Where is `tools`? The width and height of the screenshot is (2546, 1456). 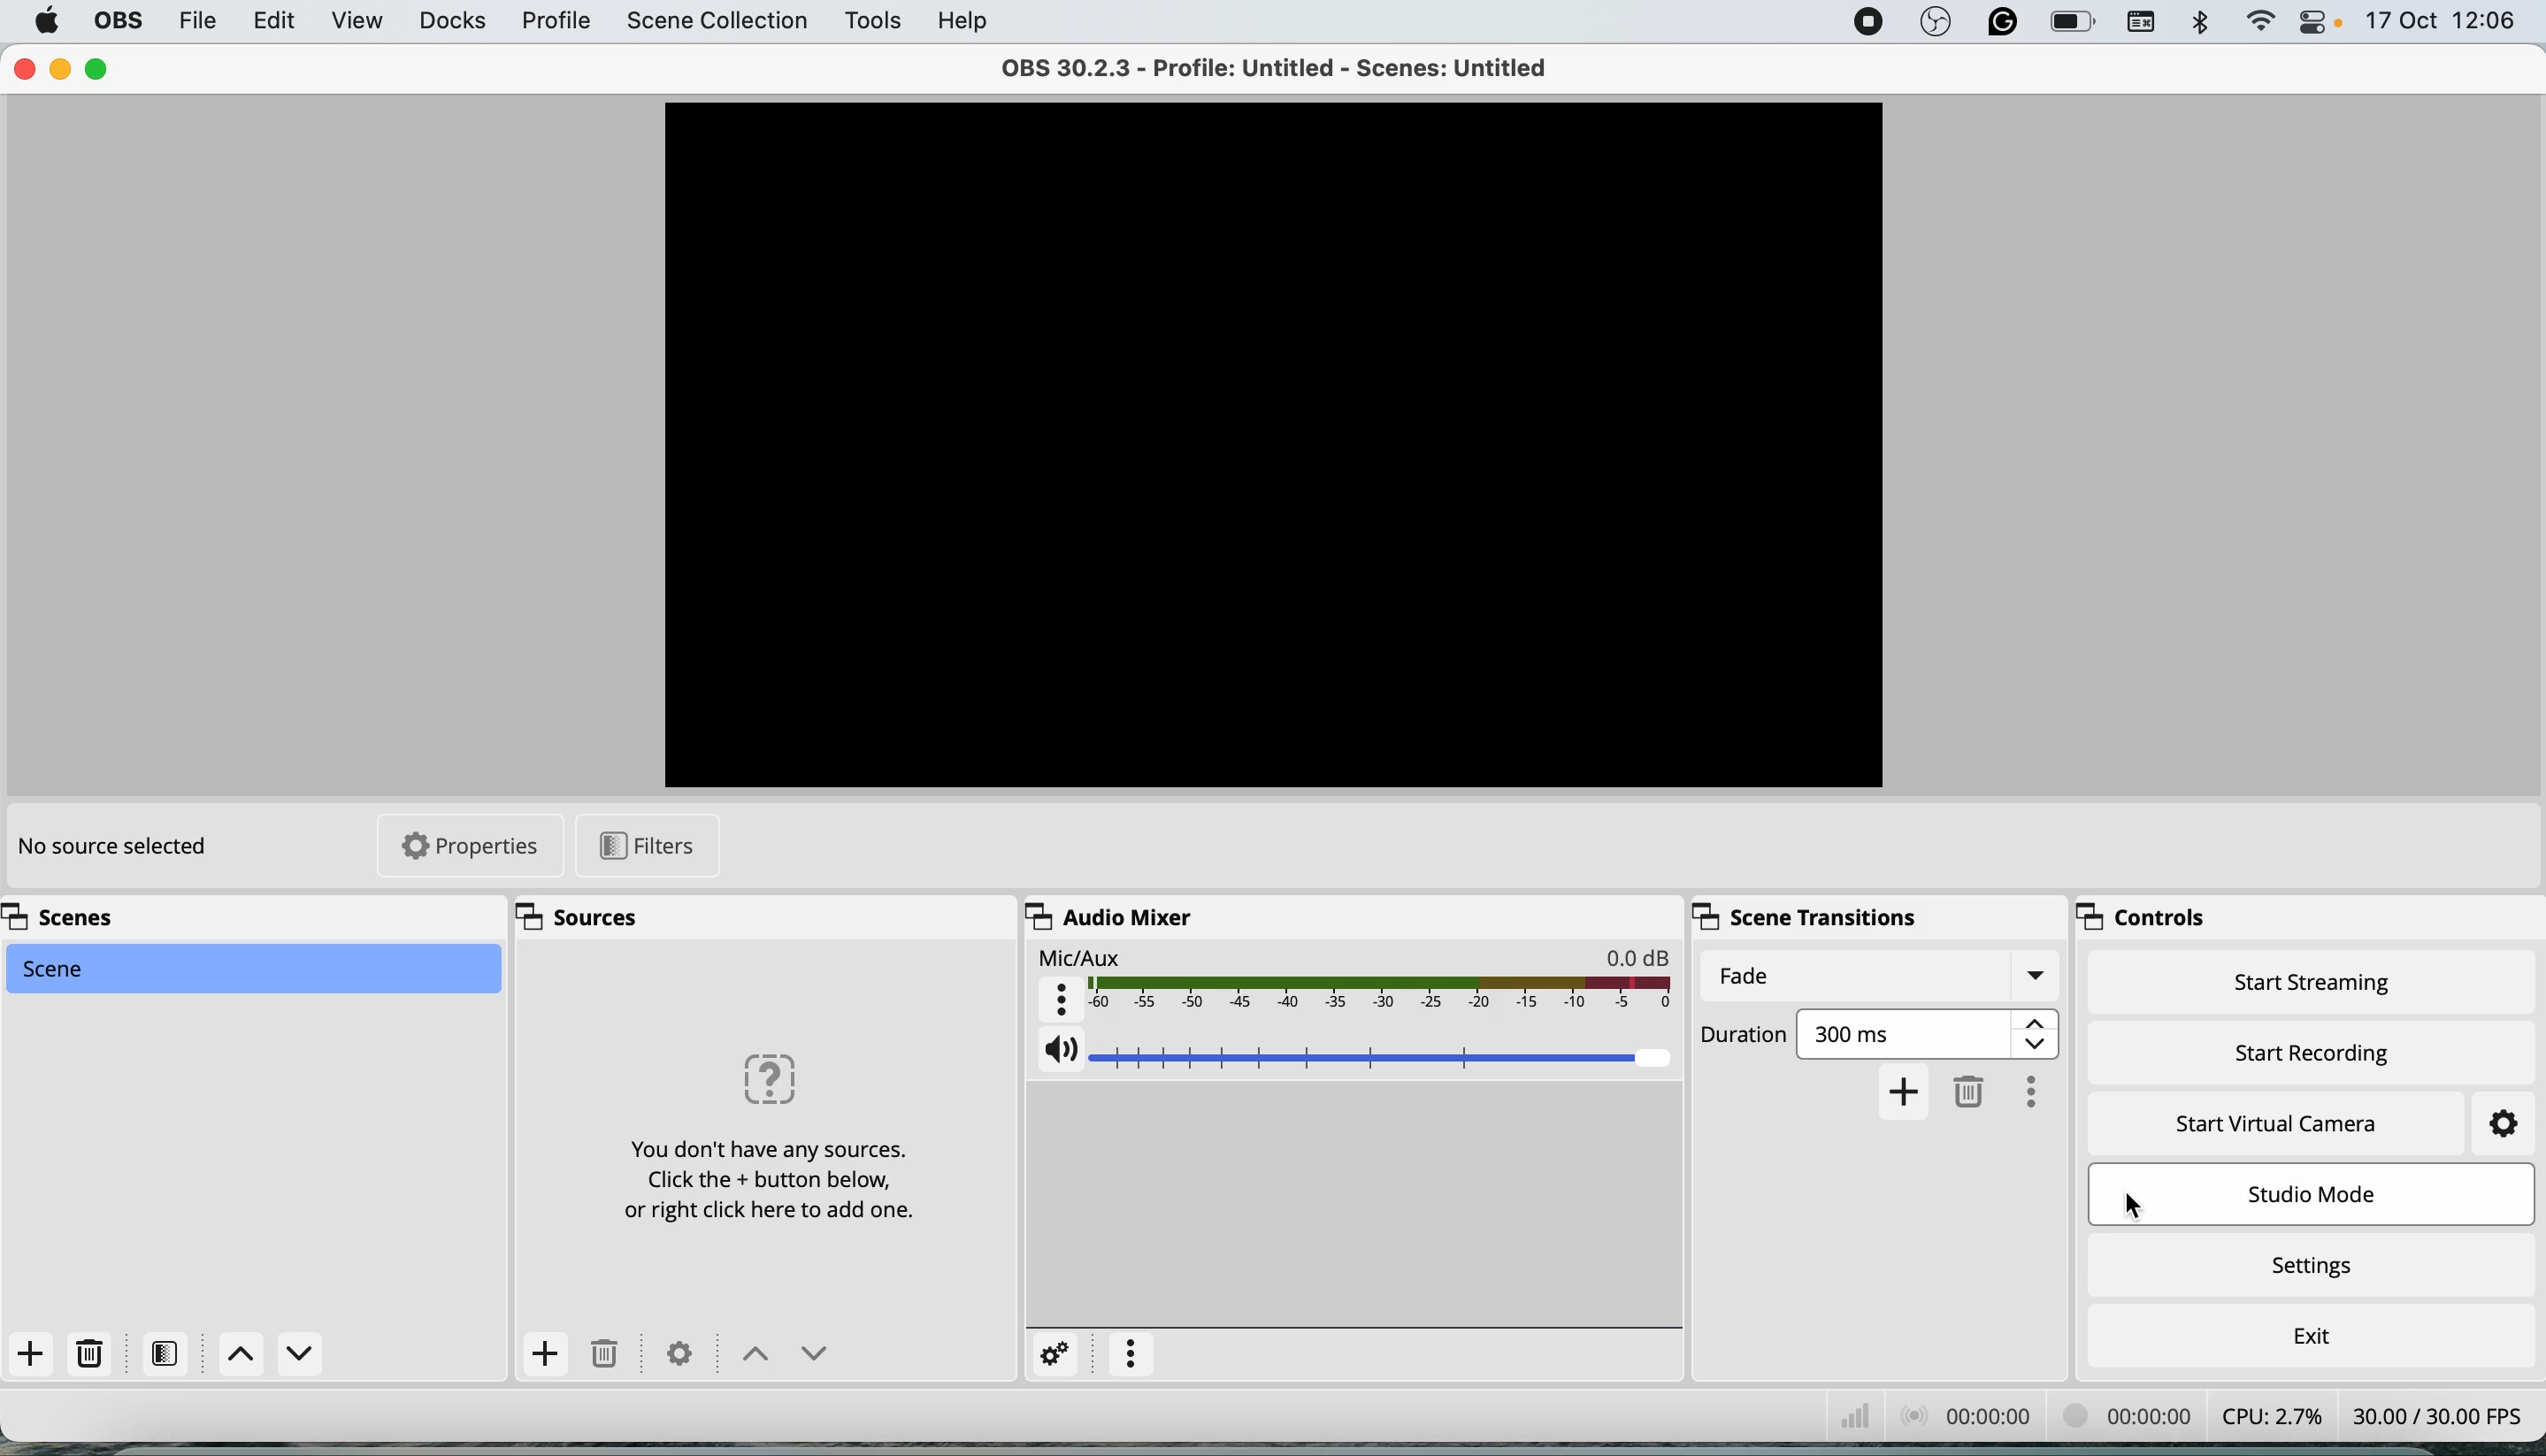
tools is located at coordinates (874, 19).